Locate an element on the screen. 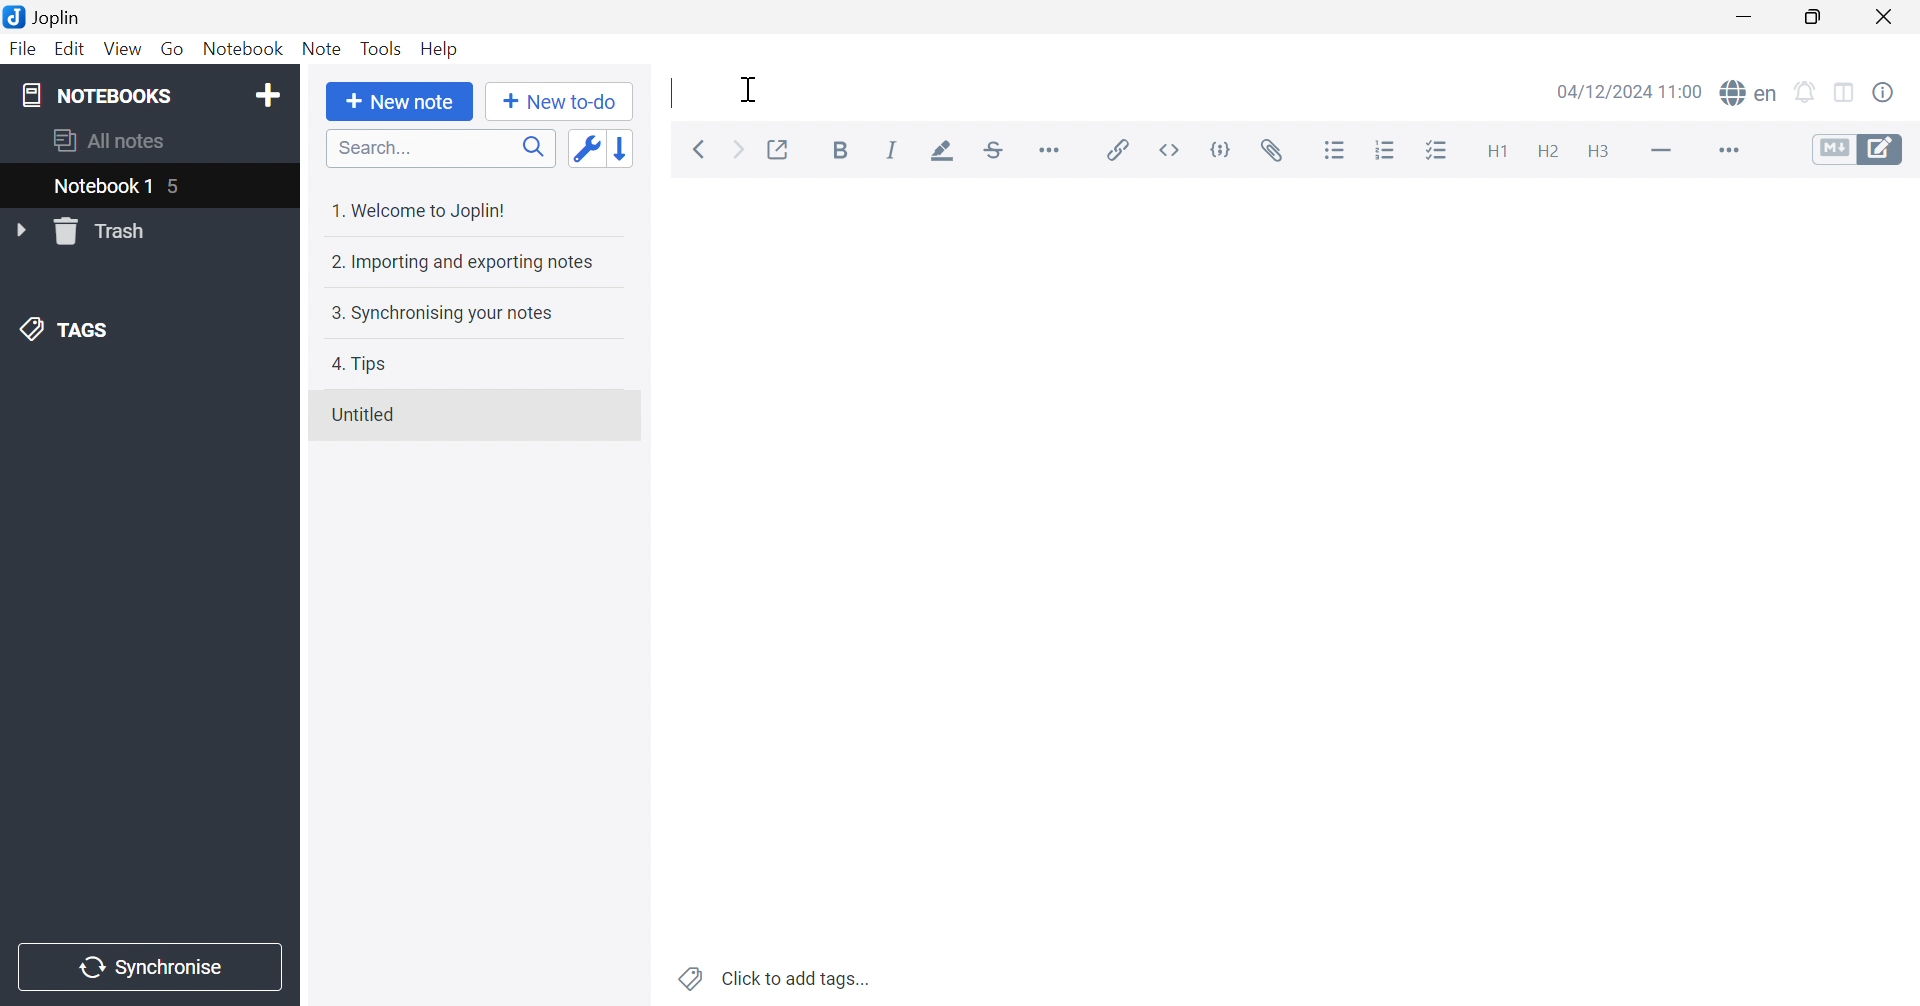 The width and height of the screenshot is (1920, 1006). Numbered list is located at coordinates (1387, 152).